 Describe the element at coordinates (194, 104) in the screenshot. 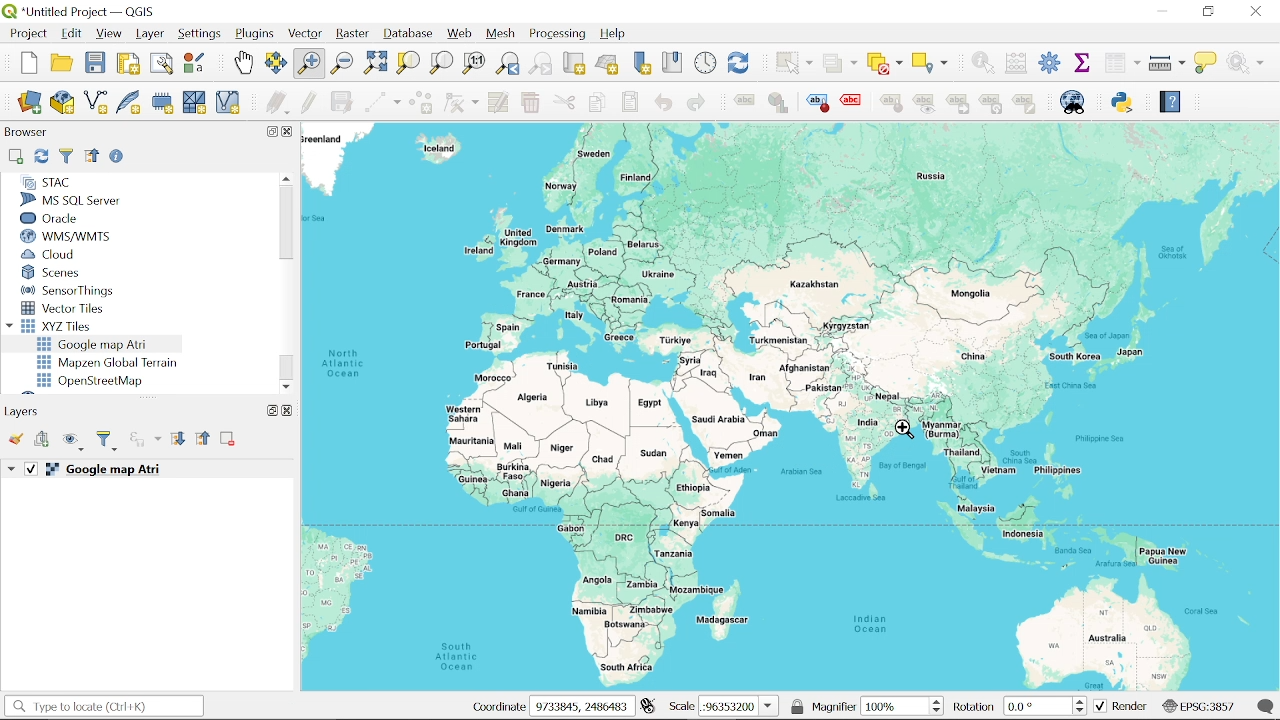

I see `New scratch layer` at that location.